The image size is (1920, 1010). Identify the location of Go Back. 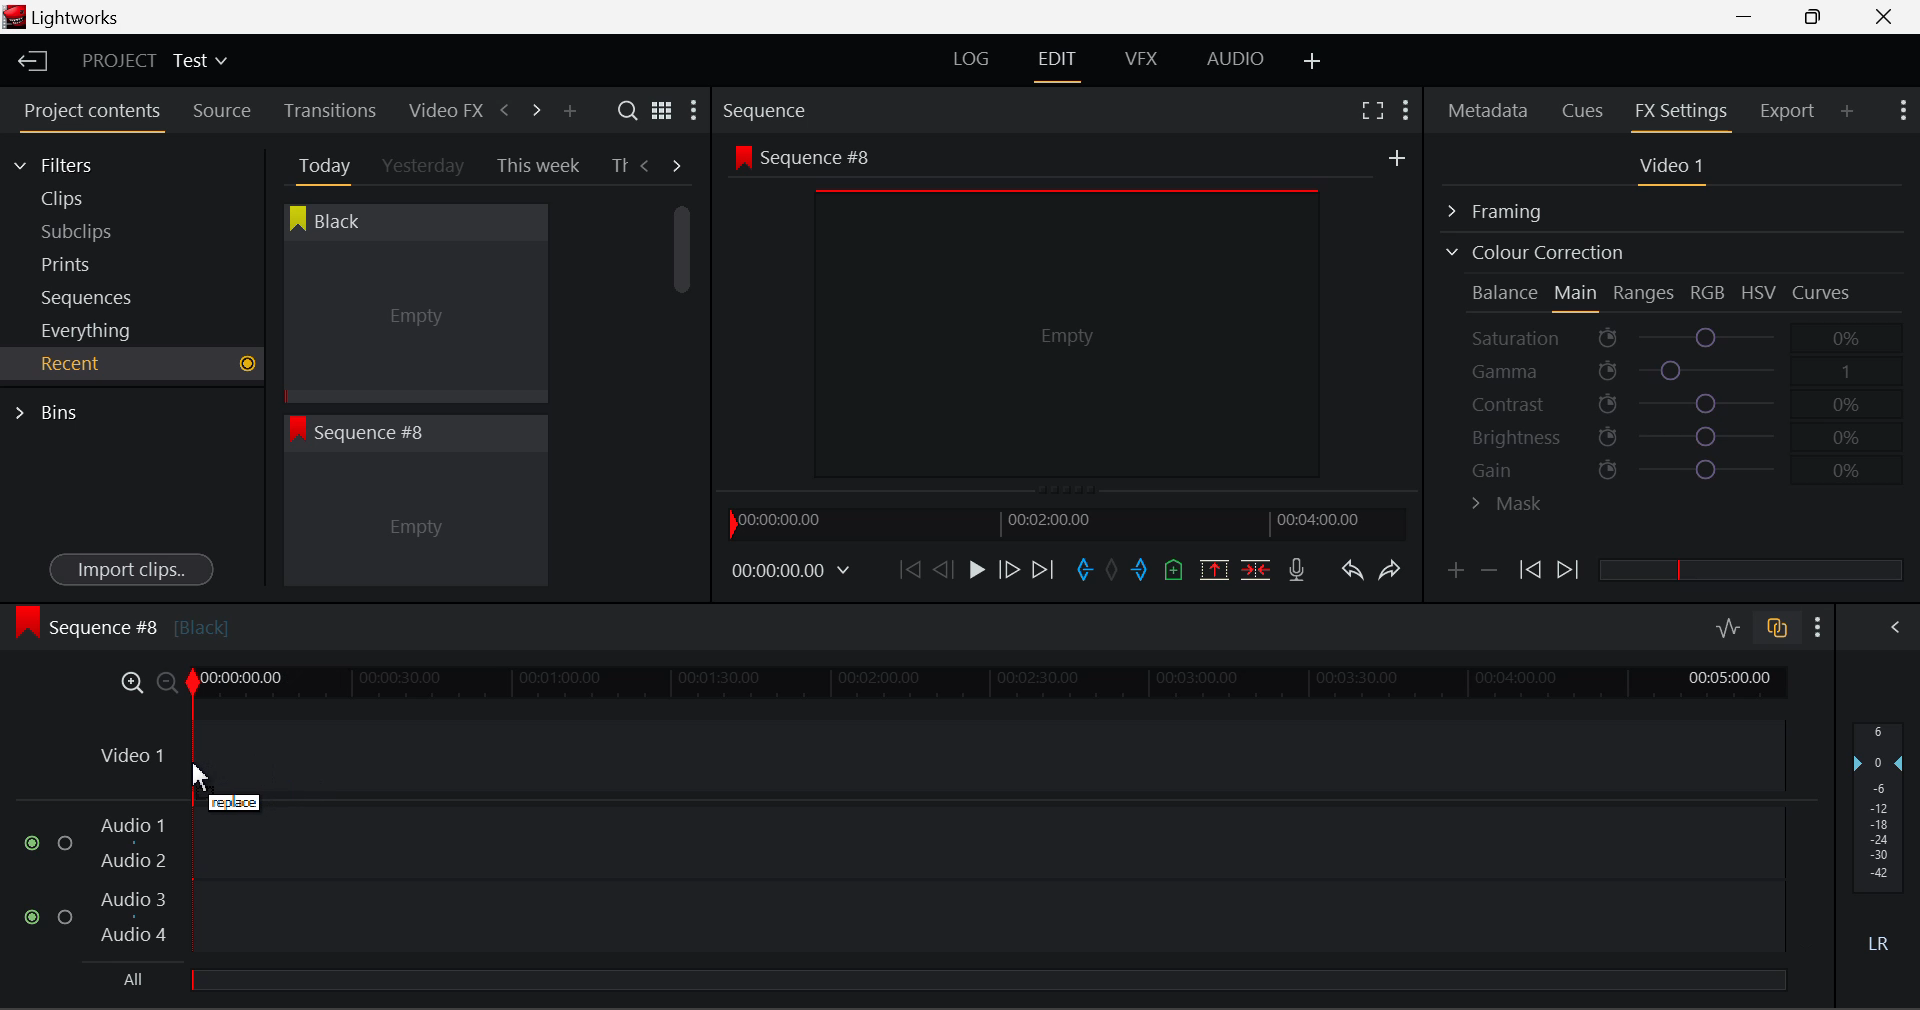
(946, 568).